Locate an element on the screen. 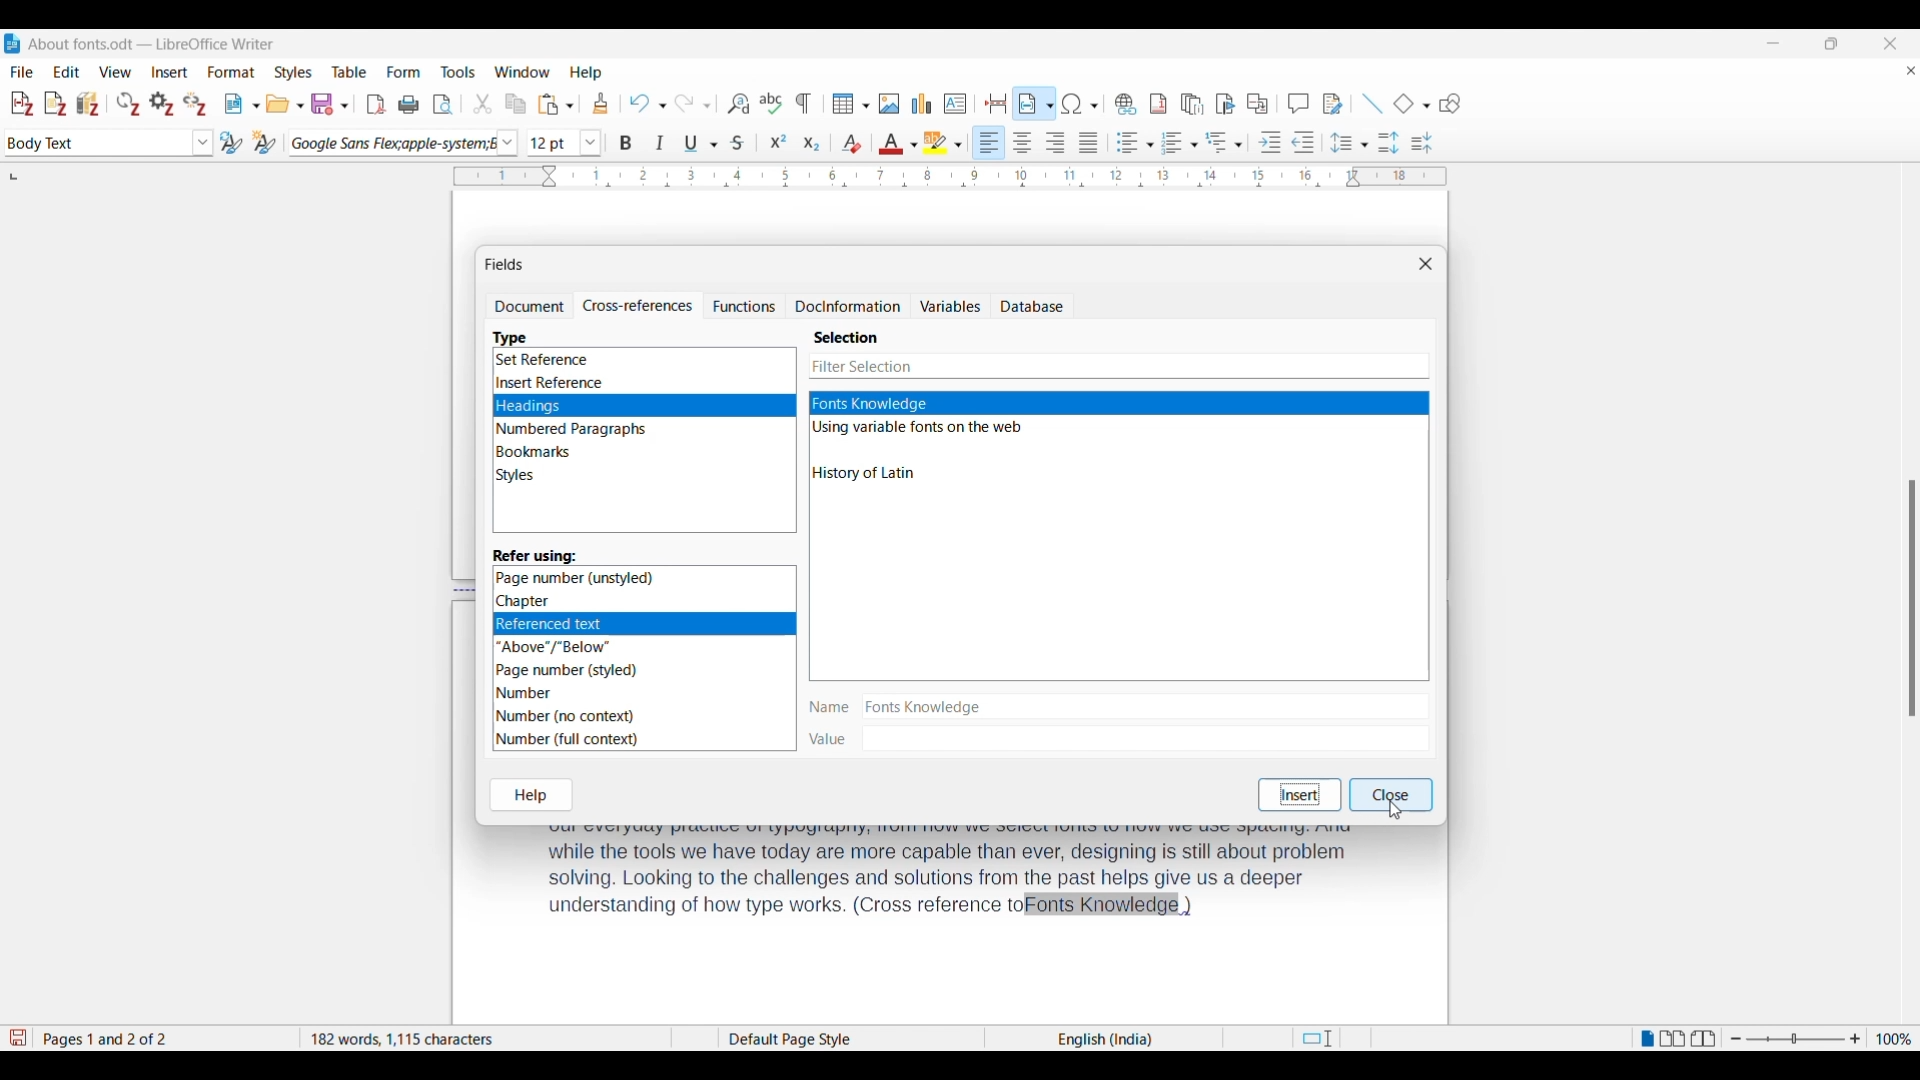 The width and height of the screenshot is (1920, 1080). Standard selection is located at coordinates (1316, 1040).